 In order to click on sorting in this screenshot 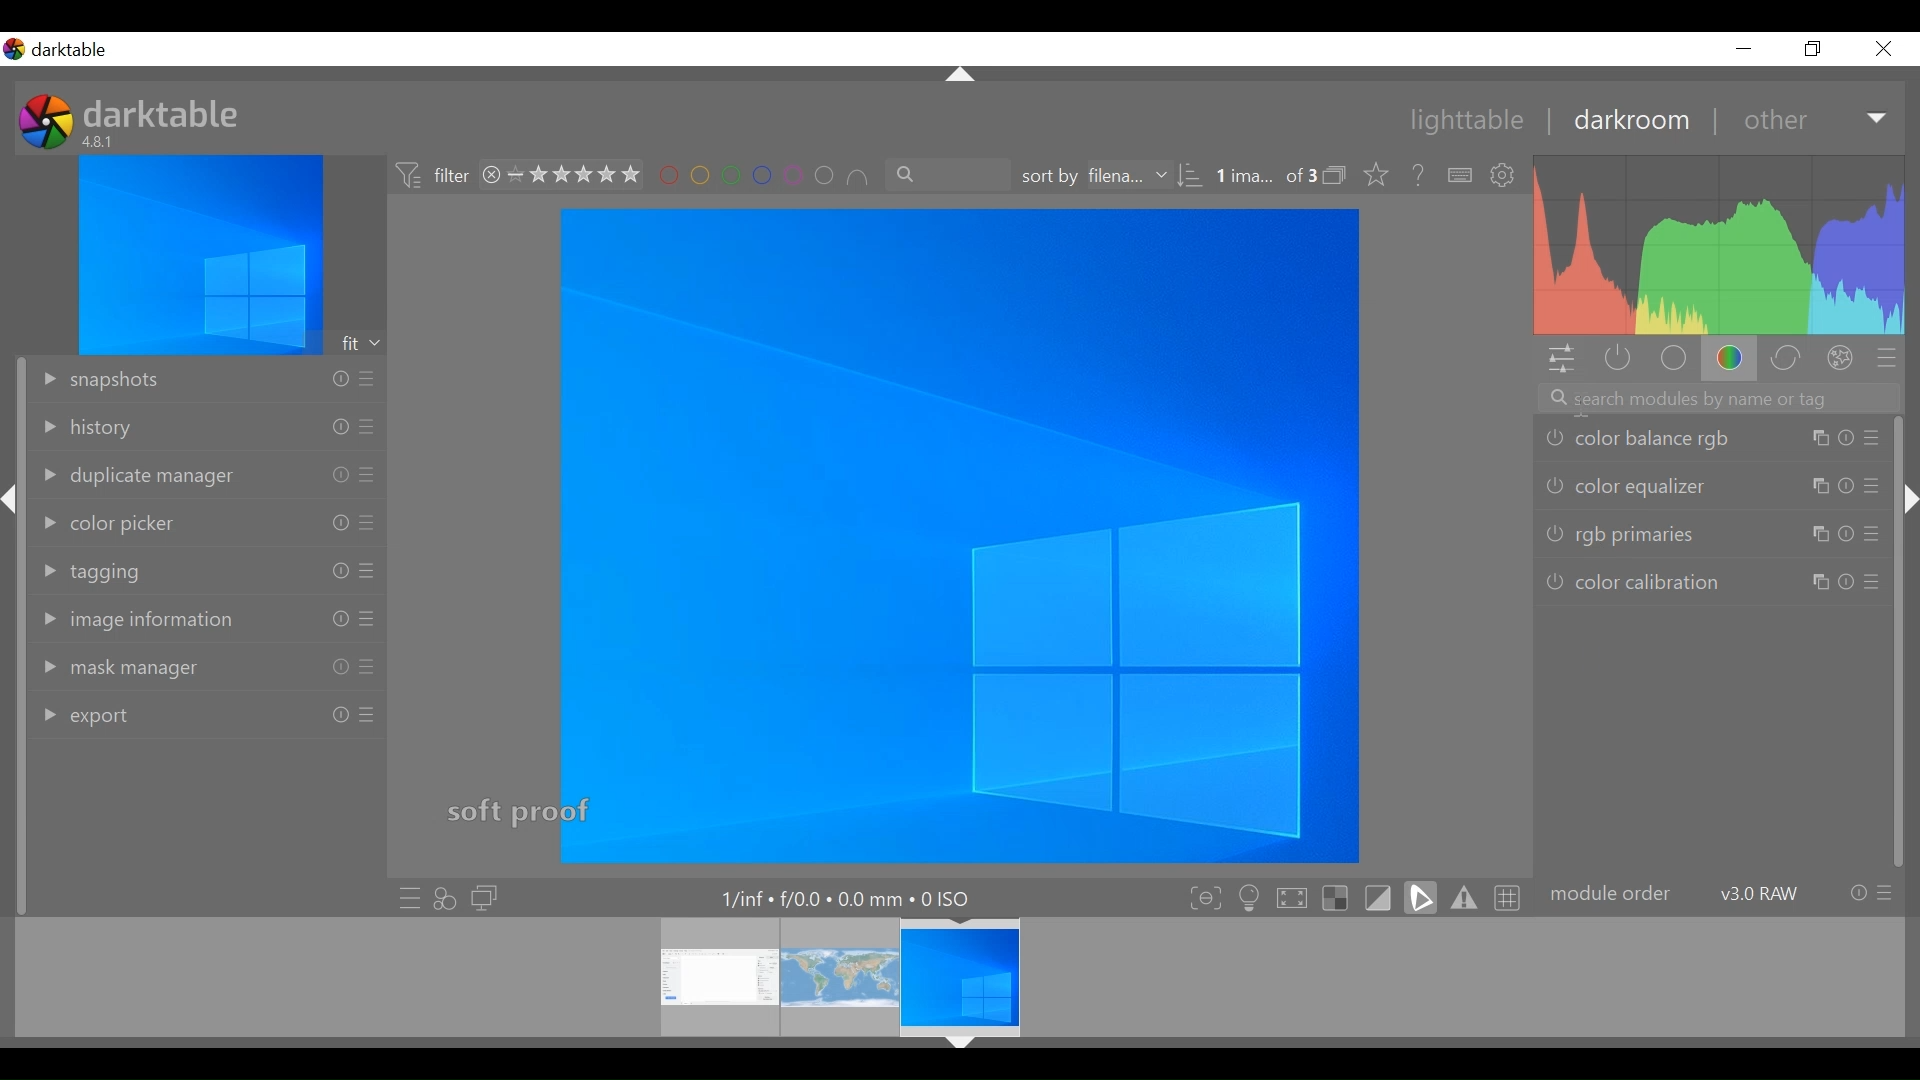, I will do `click(1193, 176)`.